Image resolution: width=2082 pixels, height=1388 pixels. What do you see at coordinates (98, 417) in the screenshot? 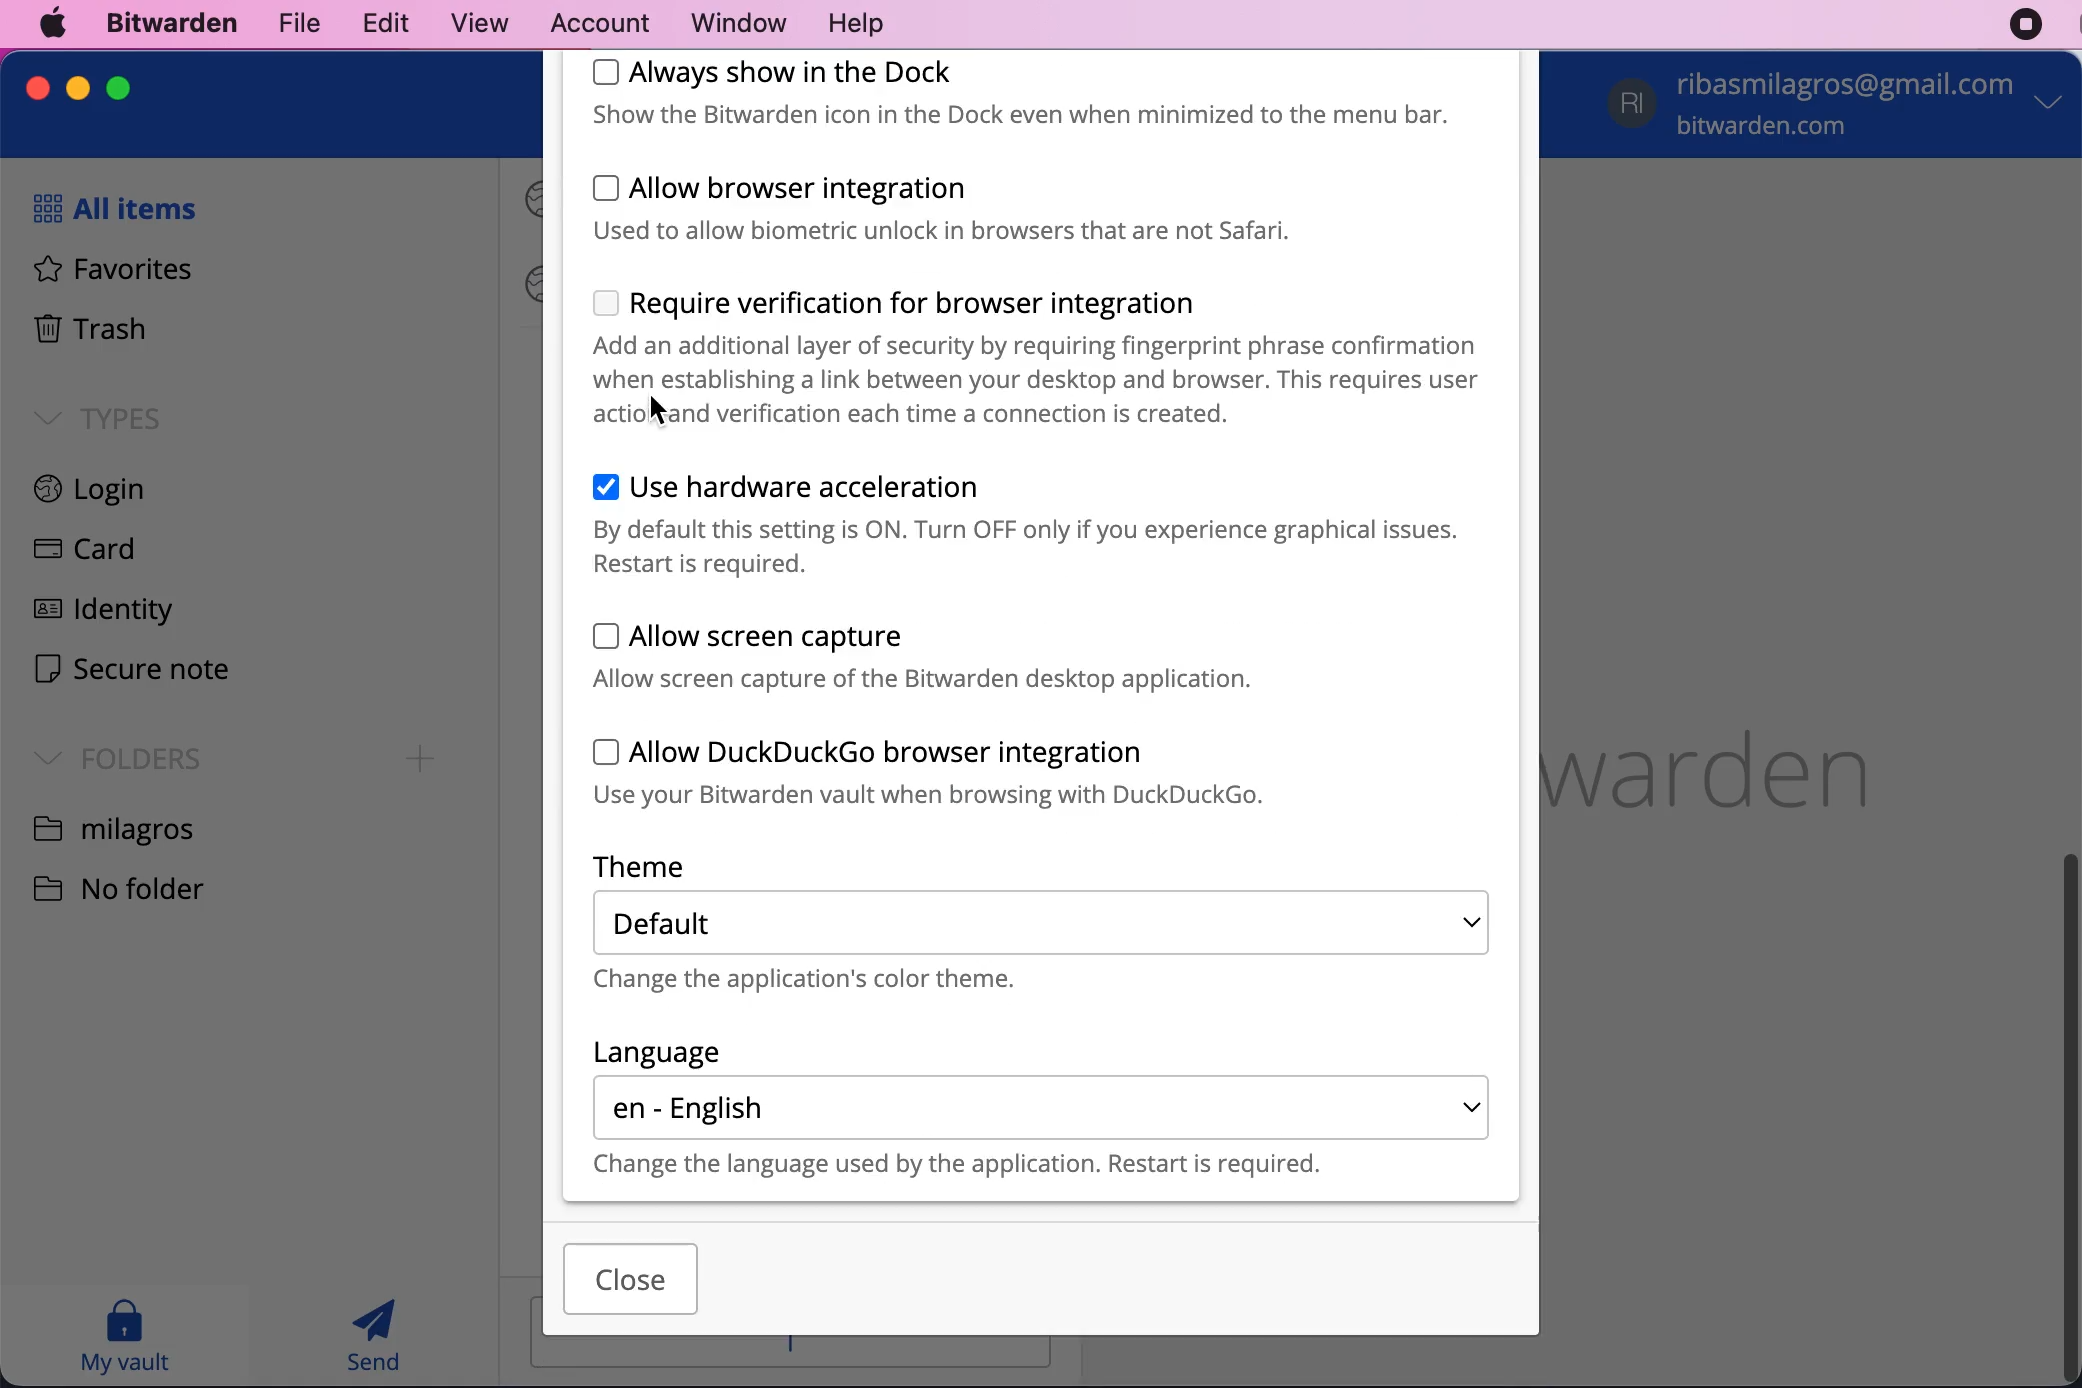
I see `types` at bounding box center [98, 417].